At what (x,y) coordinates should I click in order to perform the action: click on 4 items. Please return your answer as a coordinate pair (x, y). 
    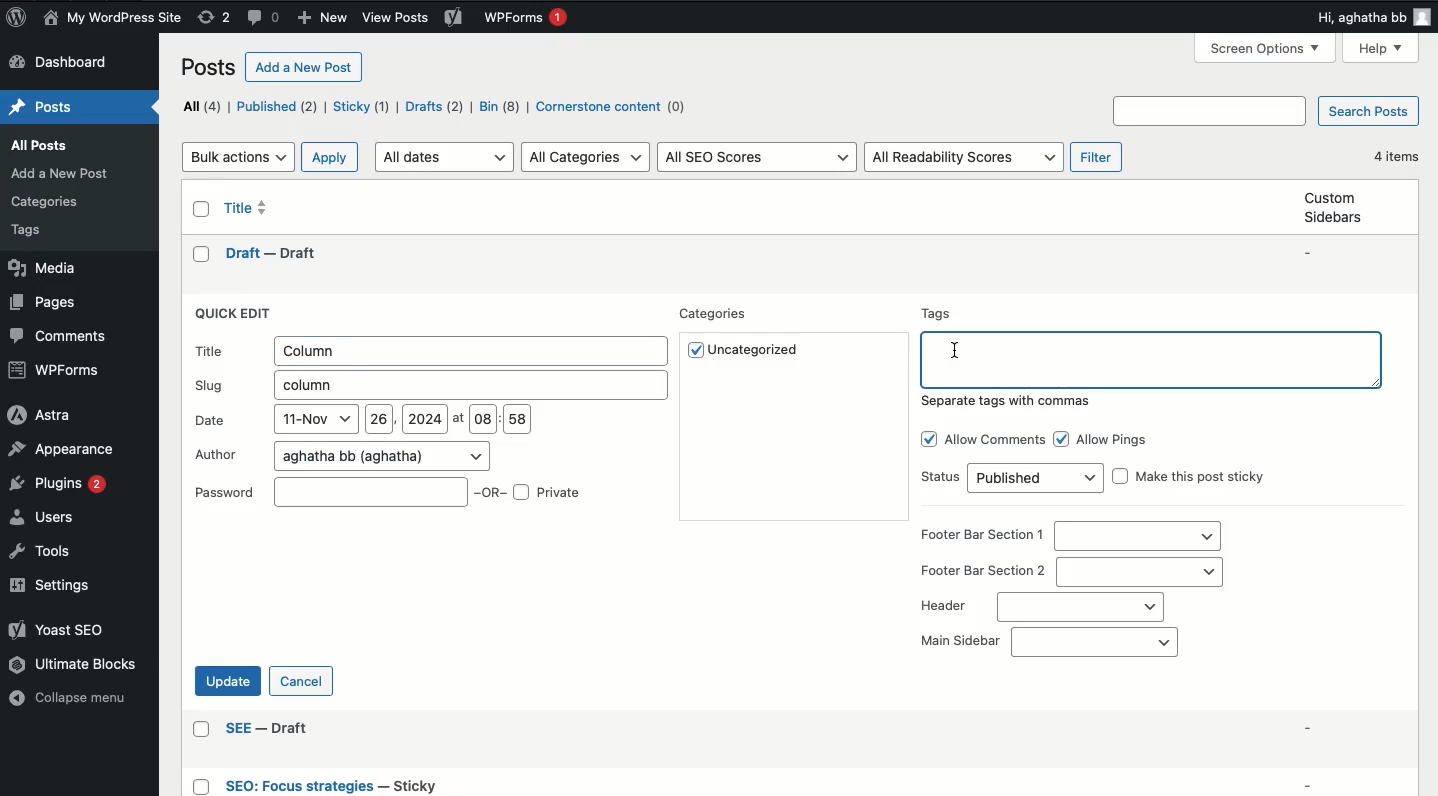
    Looking at the image, I should click on (1395, 158).